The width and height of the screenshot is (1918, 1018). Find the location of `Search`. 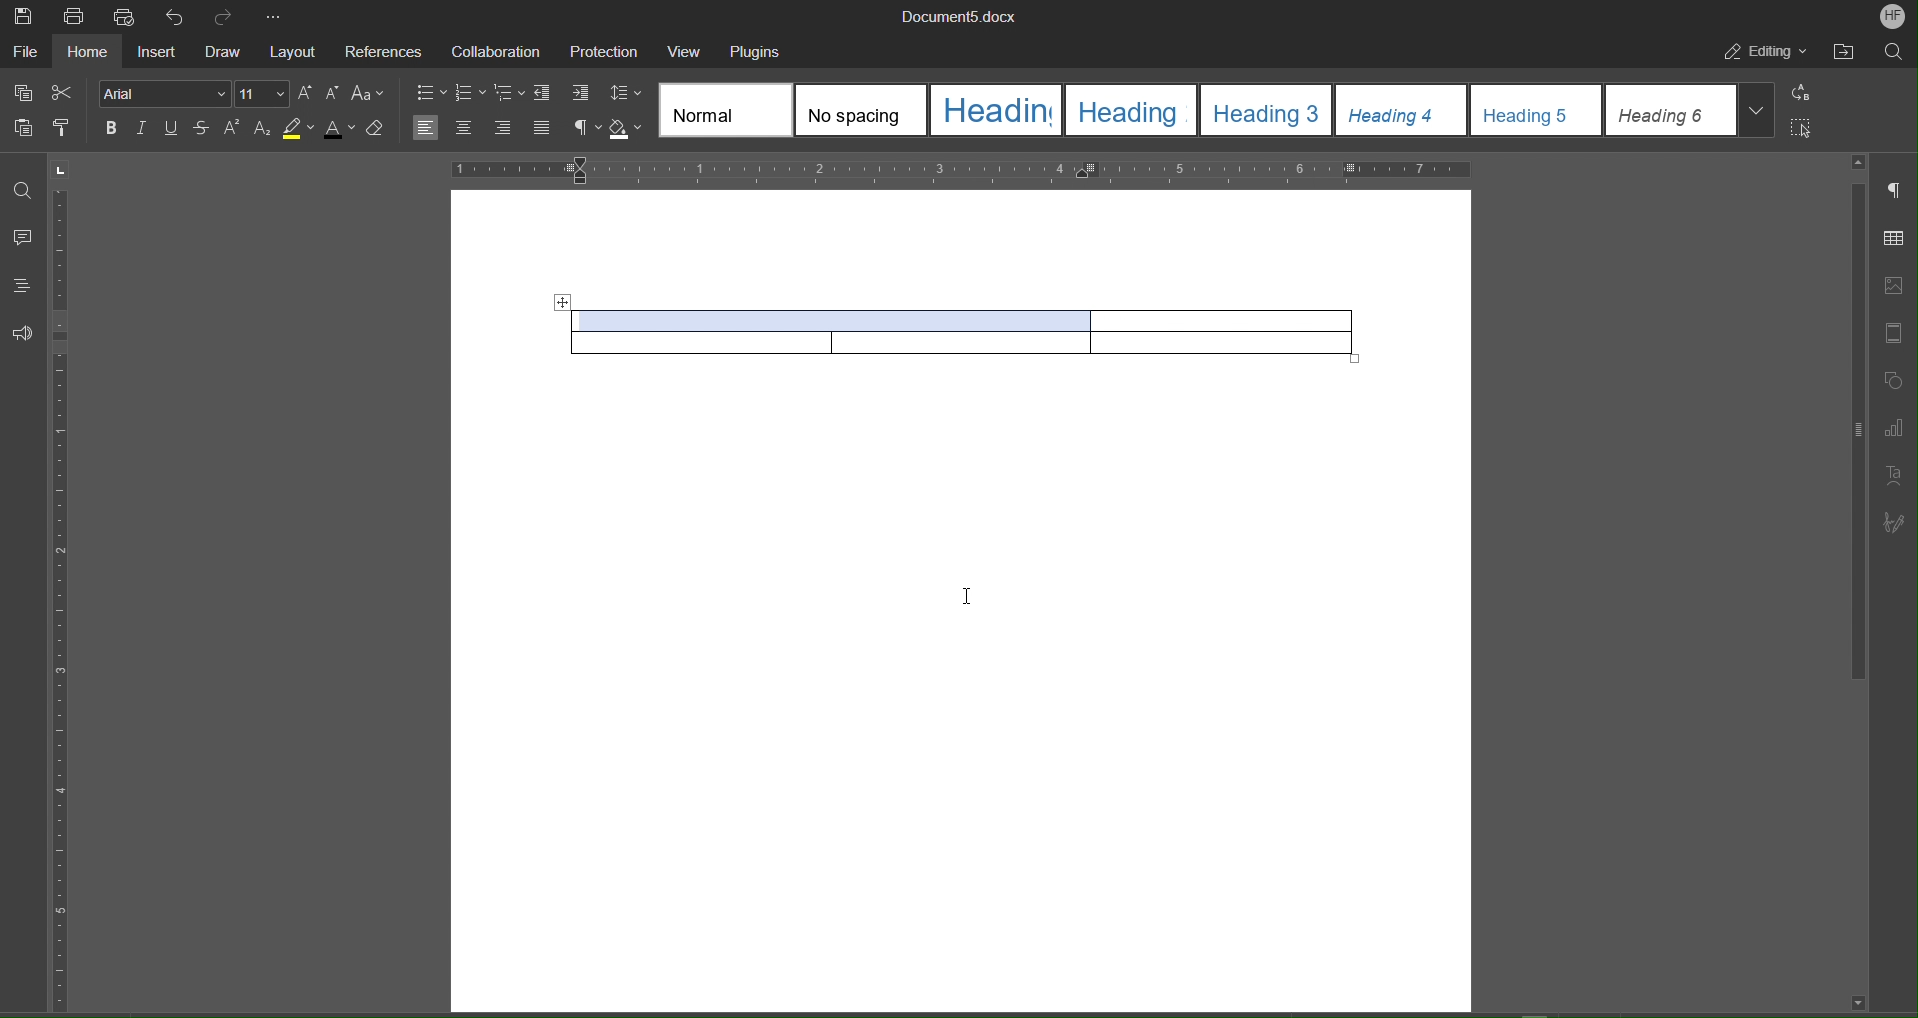

Search is located at coordinates (1895, 54).